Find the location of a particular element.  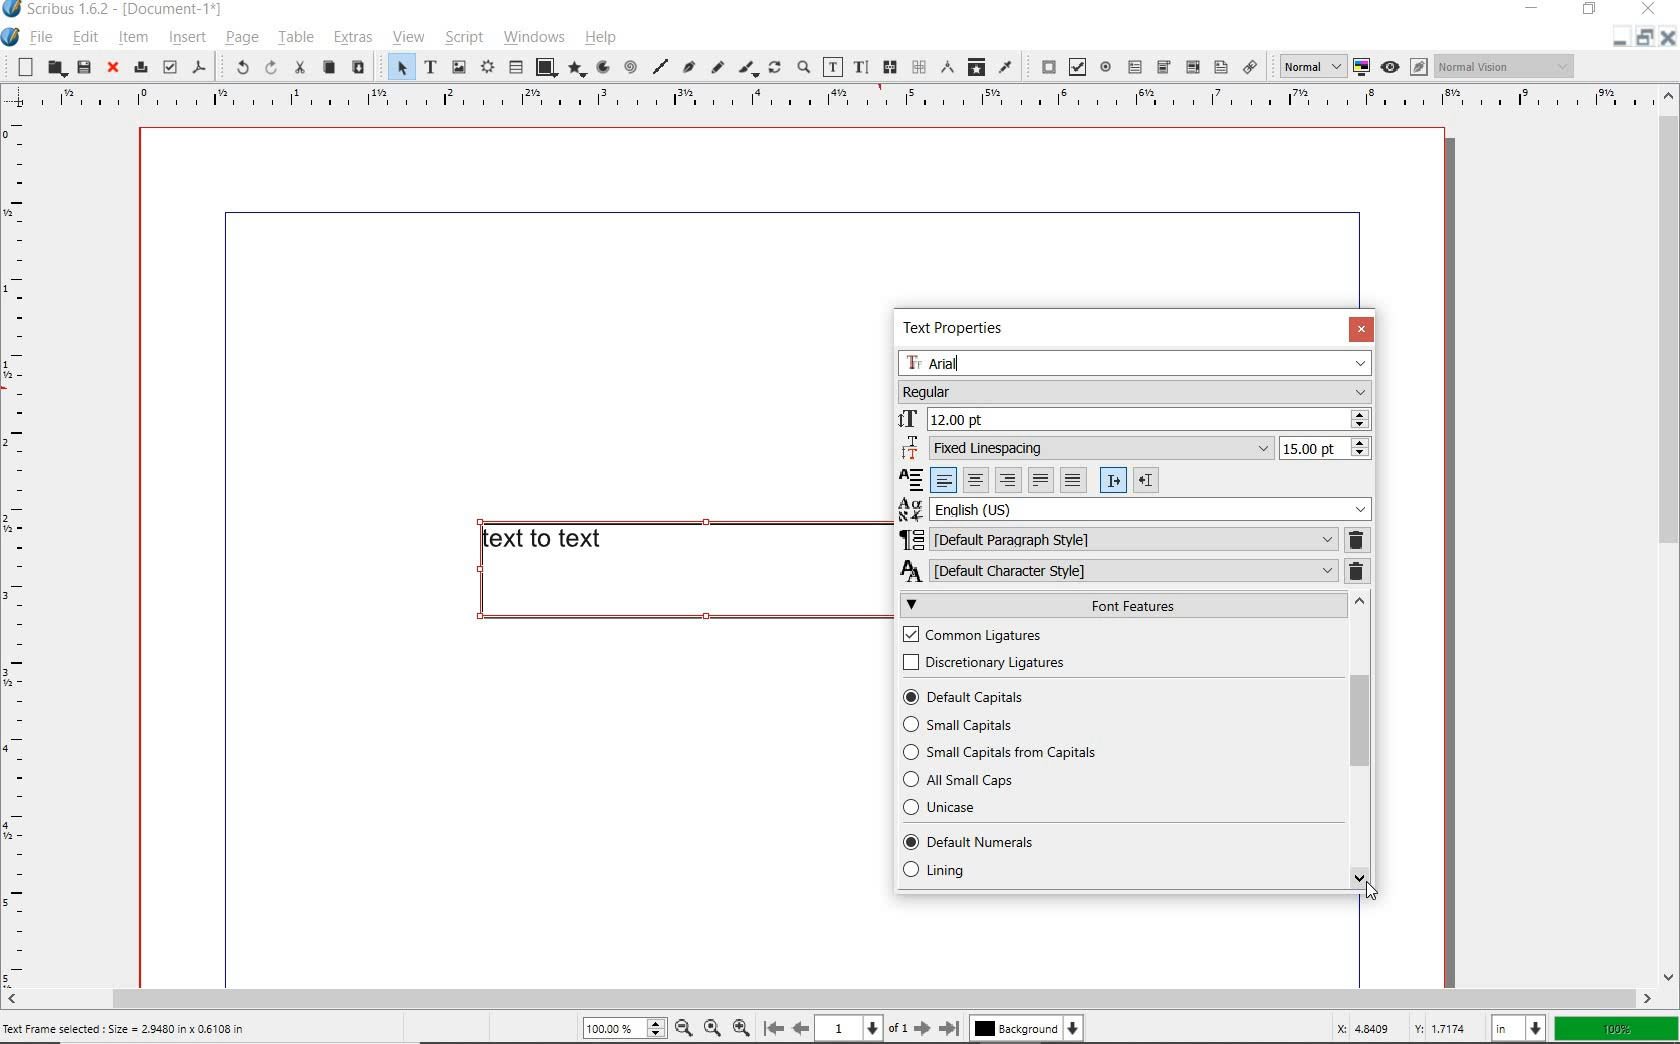

SMALL CAPITALS is located at coordinates (960, 724).